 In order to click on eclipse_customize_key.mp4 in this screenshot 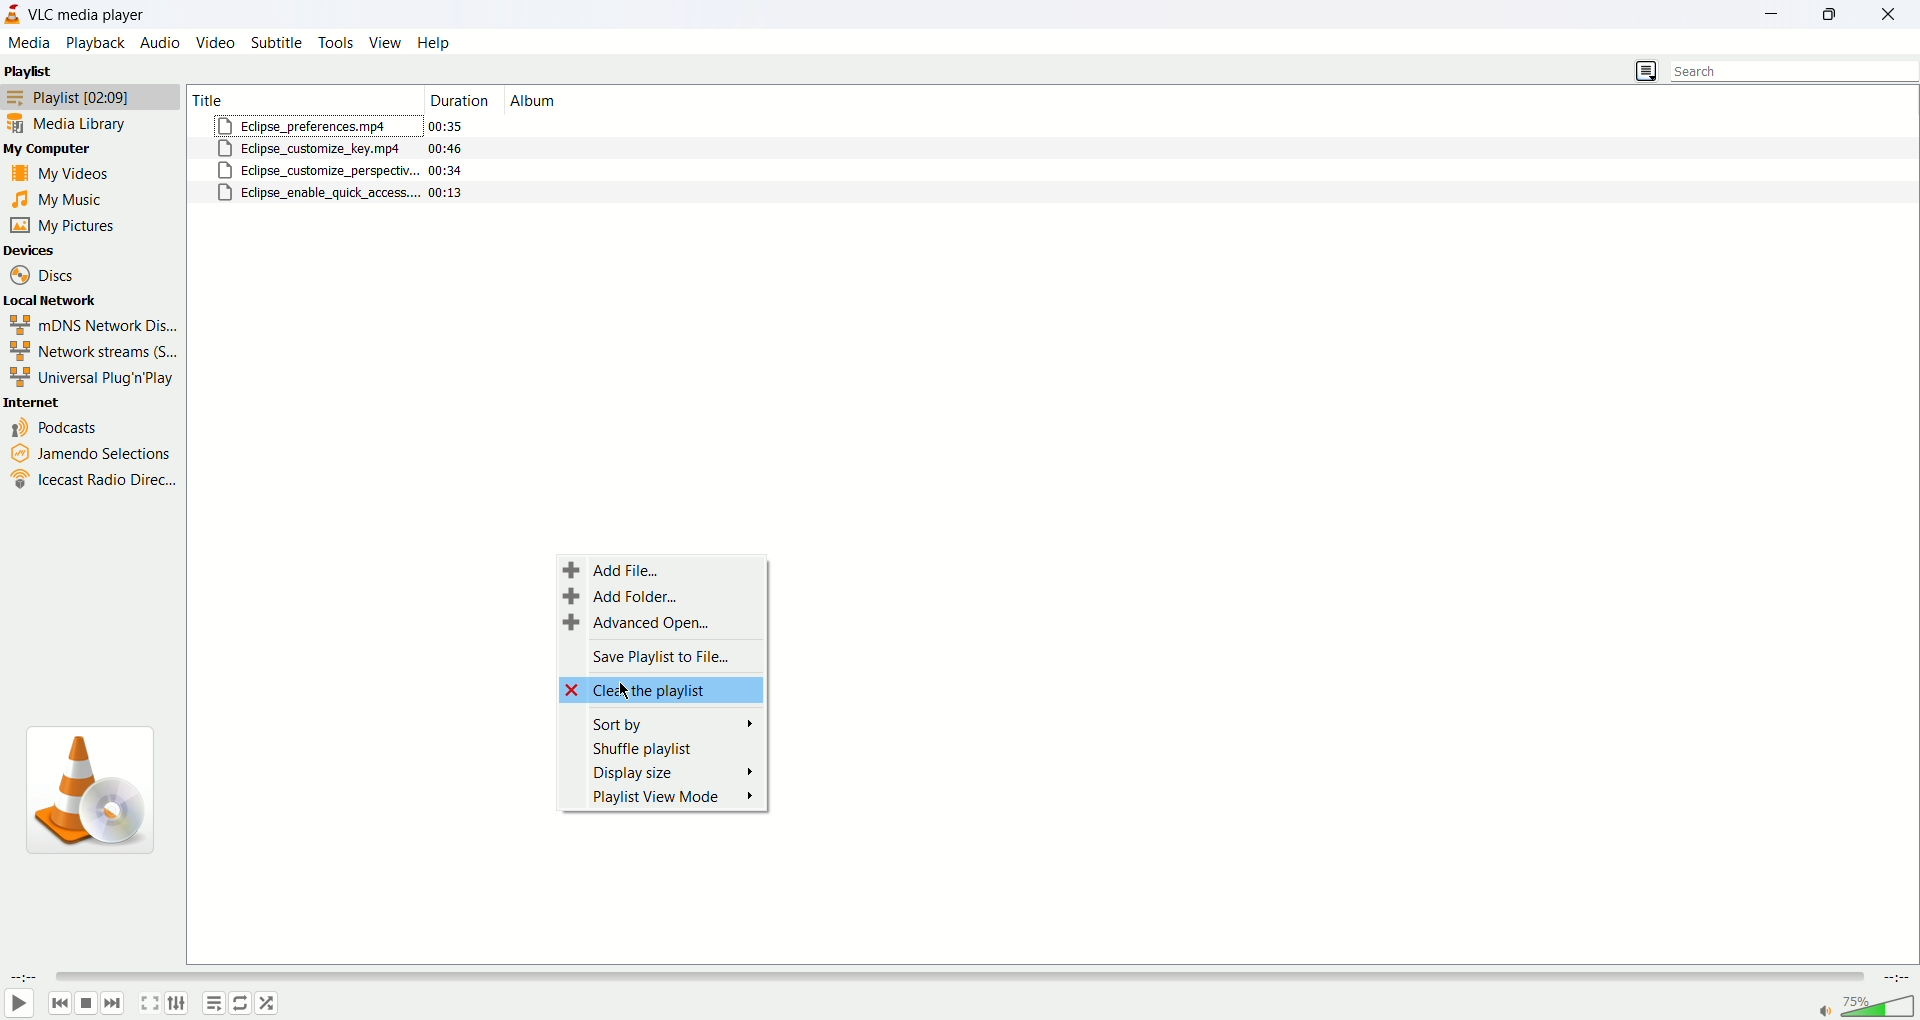, I will do `click(314, 148)`.